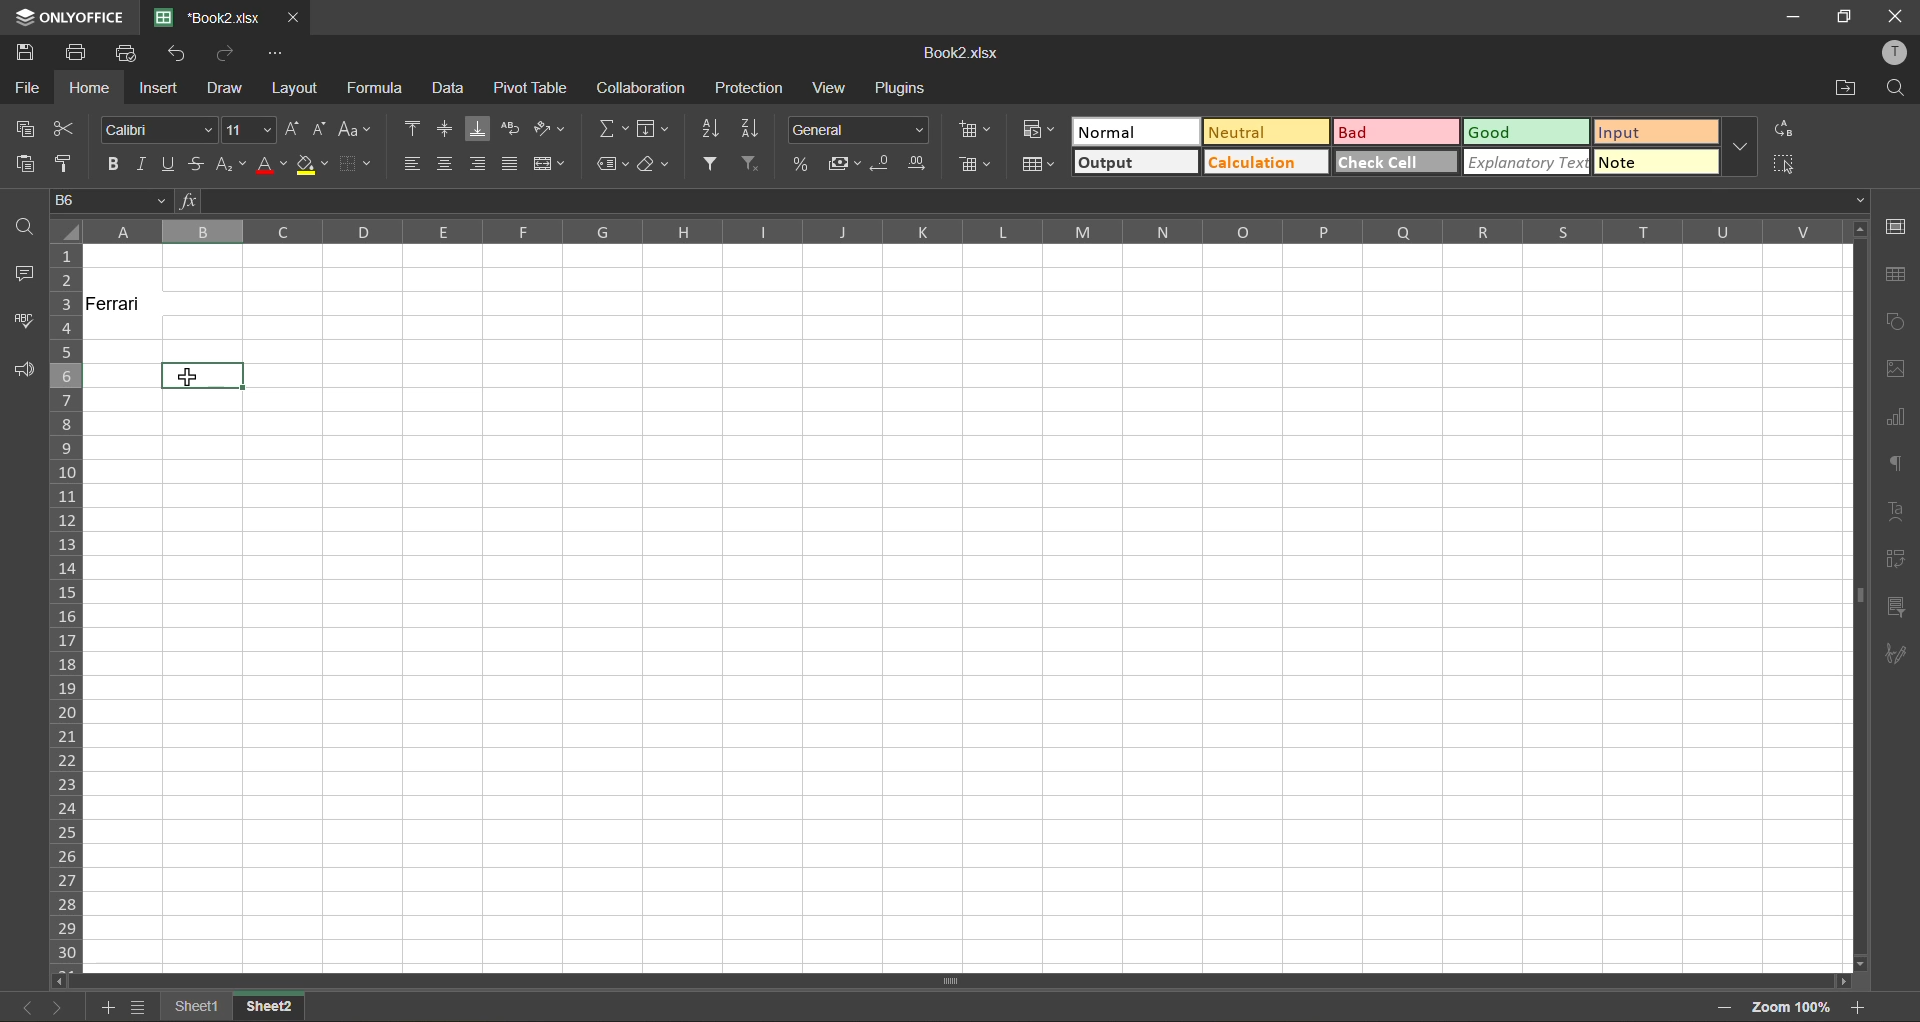 The width and height of the screenshot is (1920, 1022). Describe the element at coordinates (75, 53) in the screenshot. I see `print` at that location.